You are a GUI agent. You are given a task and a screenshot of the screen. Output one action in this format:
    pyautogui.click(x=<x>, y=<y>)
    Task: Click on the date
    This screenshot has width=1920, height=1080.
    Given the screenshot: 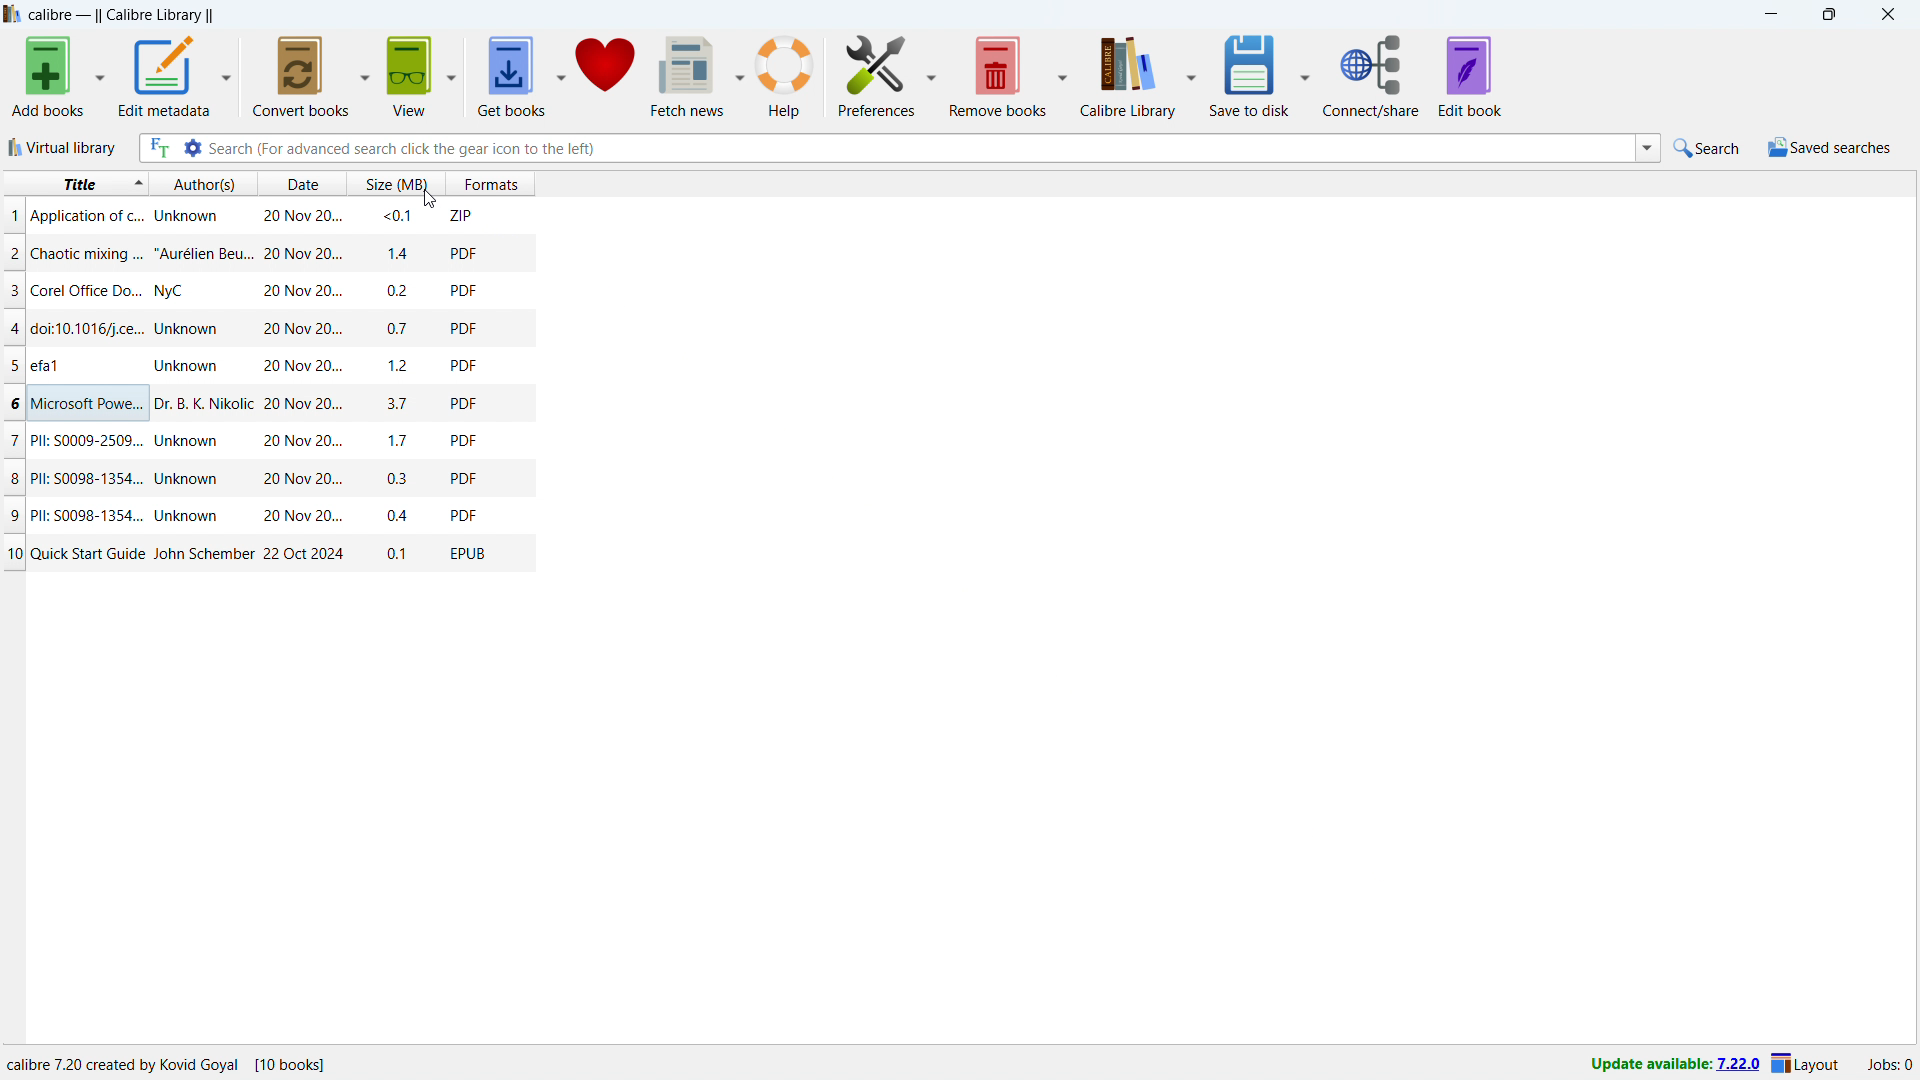 What is the action you would take?
    pyautogui.click(x=303, y=406)
    